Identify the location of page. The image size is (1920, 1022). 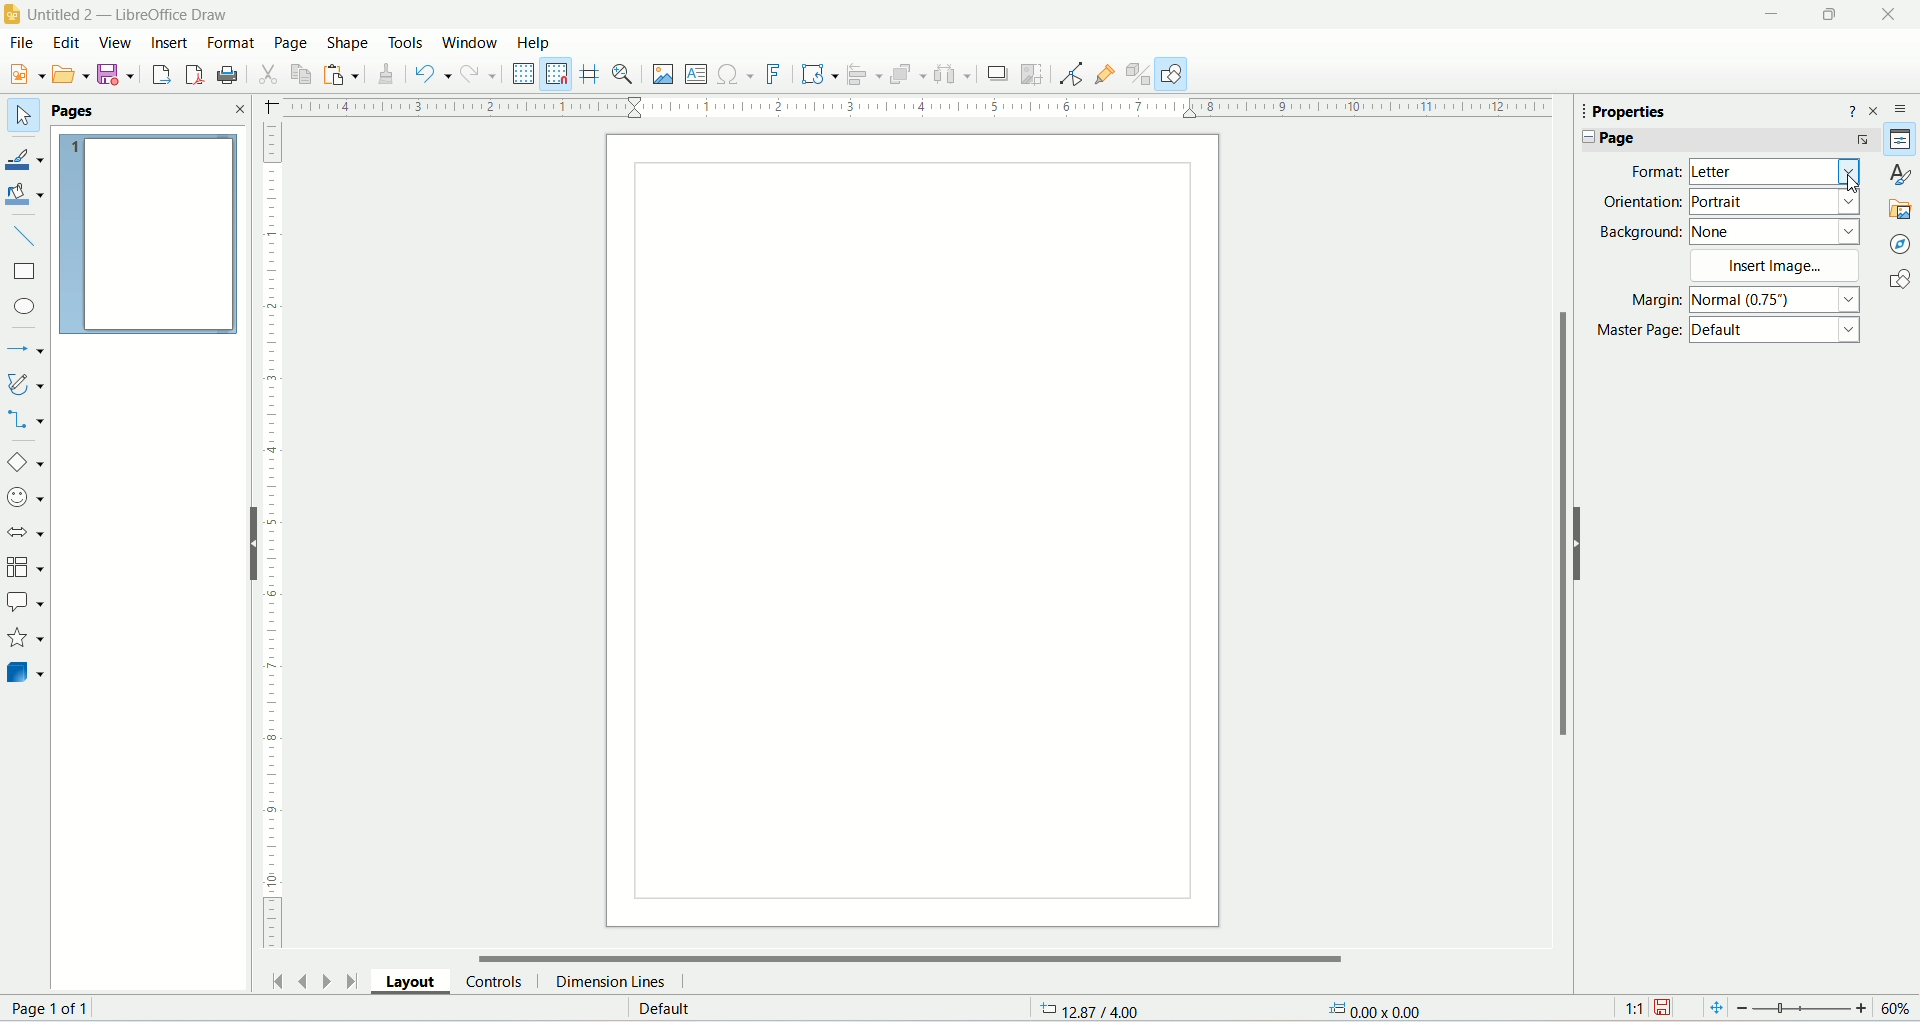
(914, 535).